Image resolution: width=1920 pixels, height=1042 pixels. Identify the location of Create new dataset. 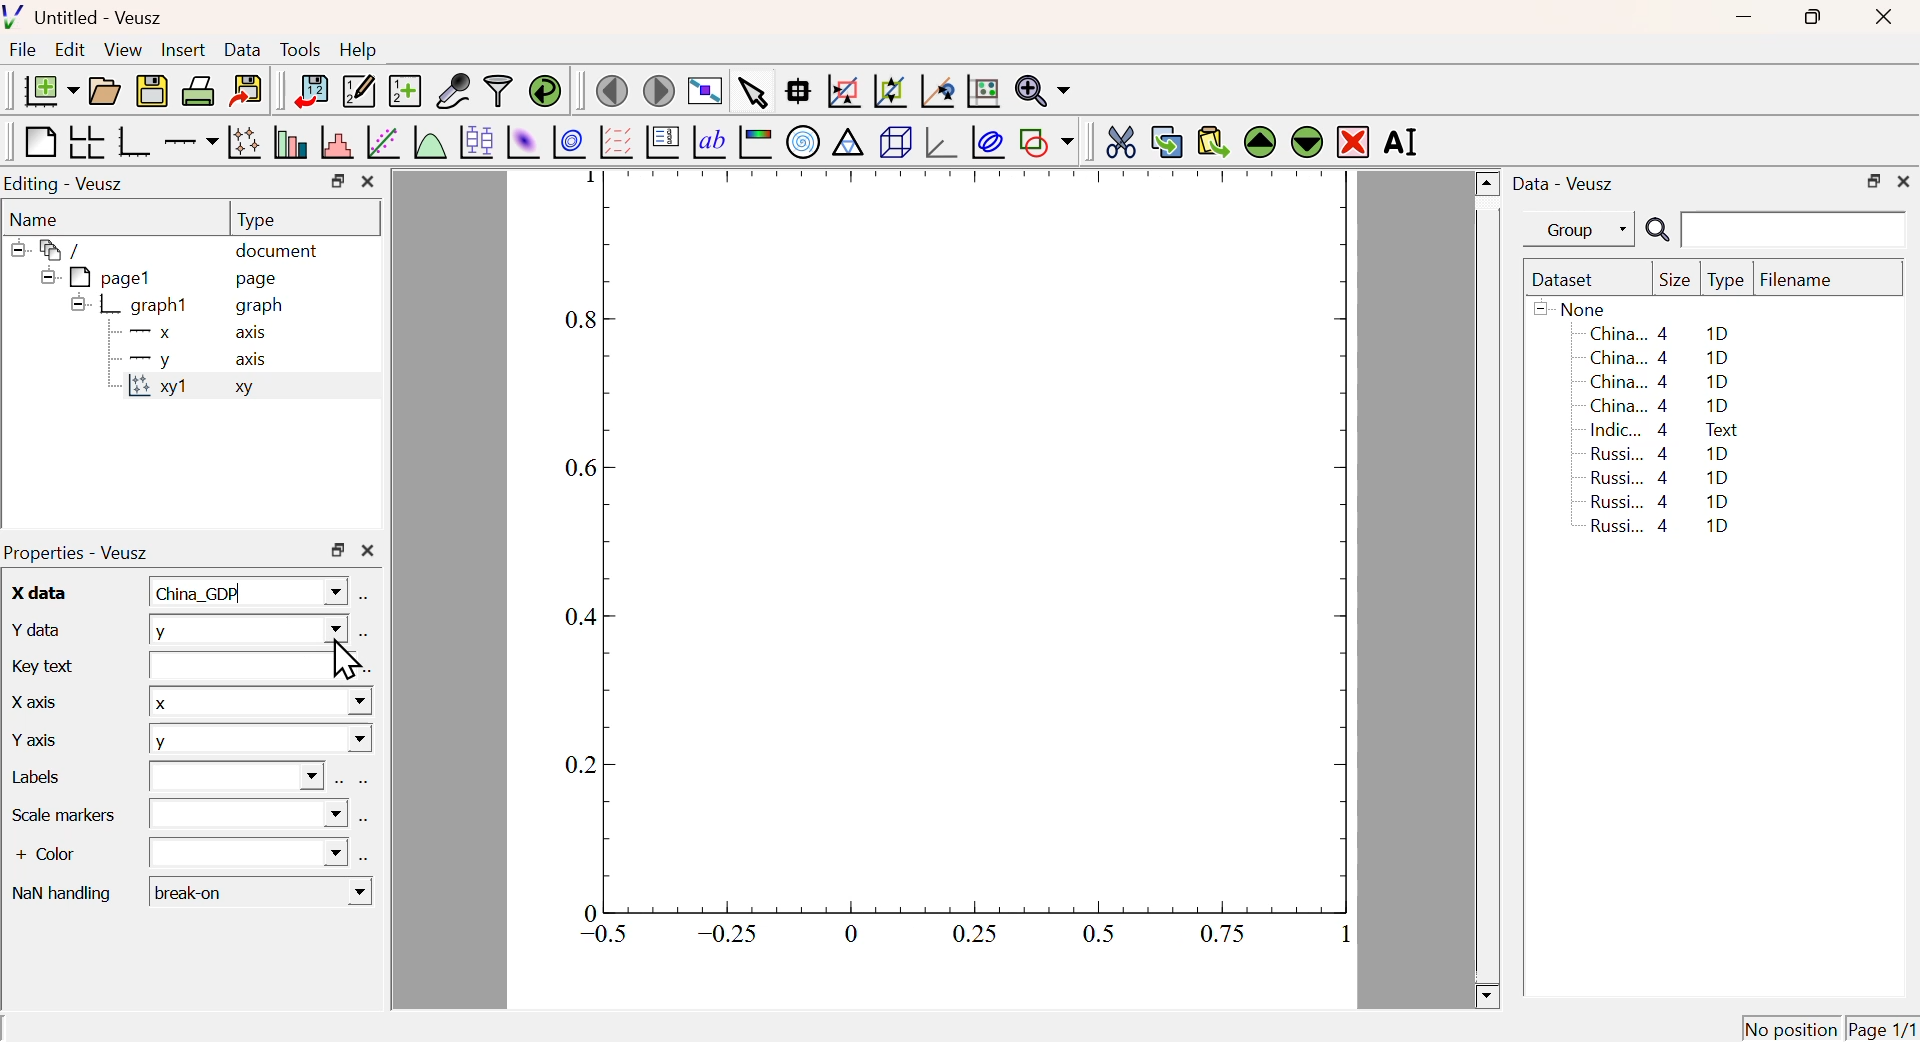
(404, 93).